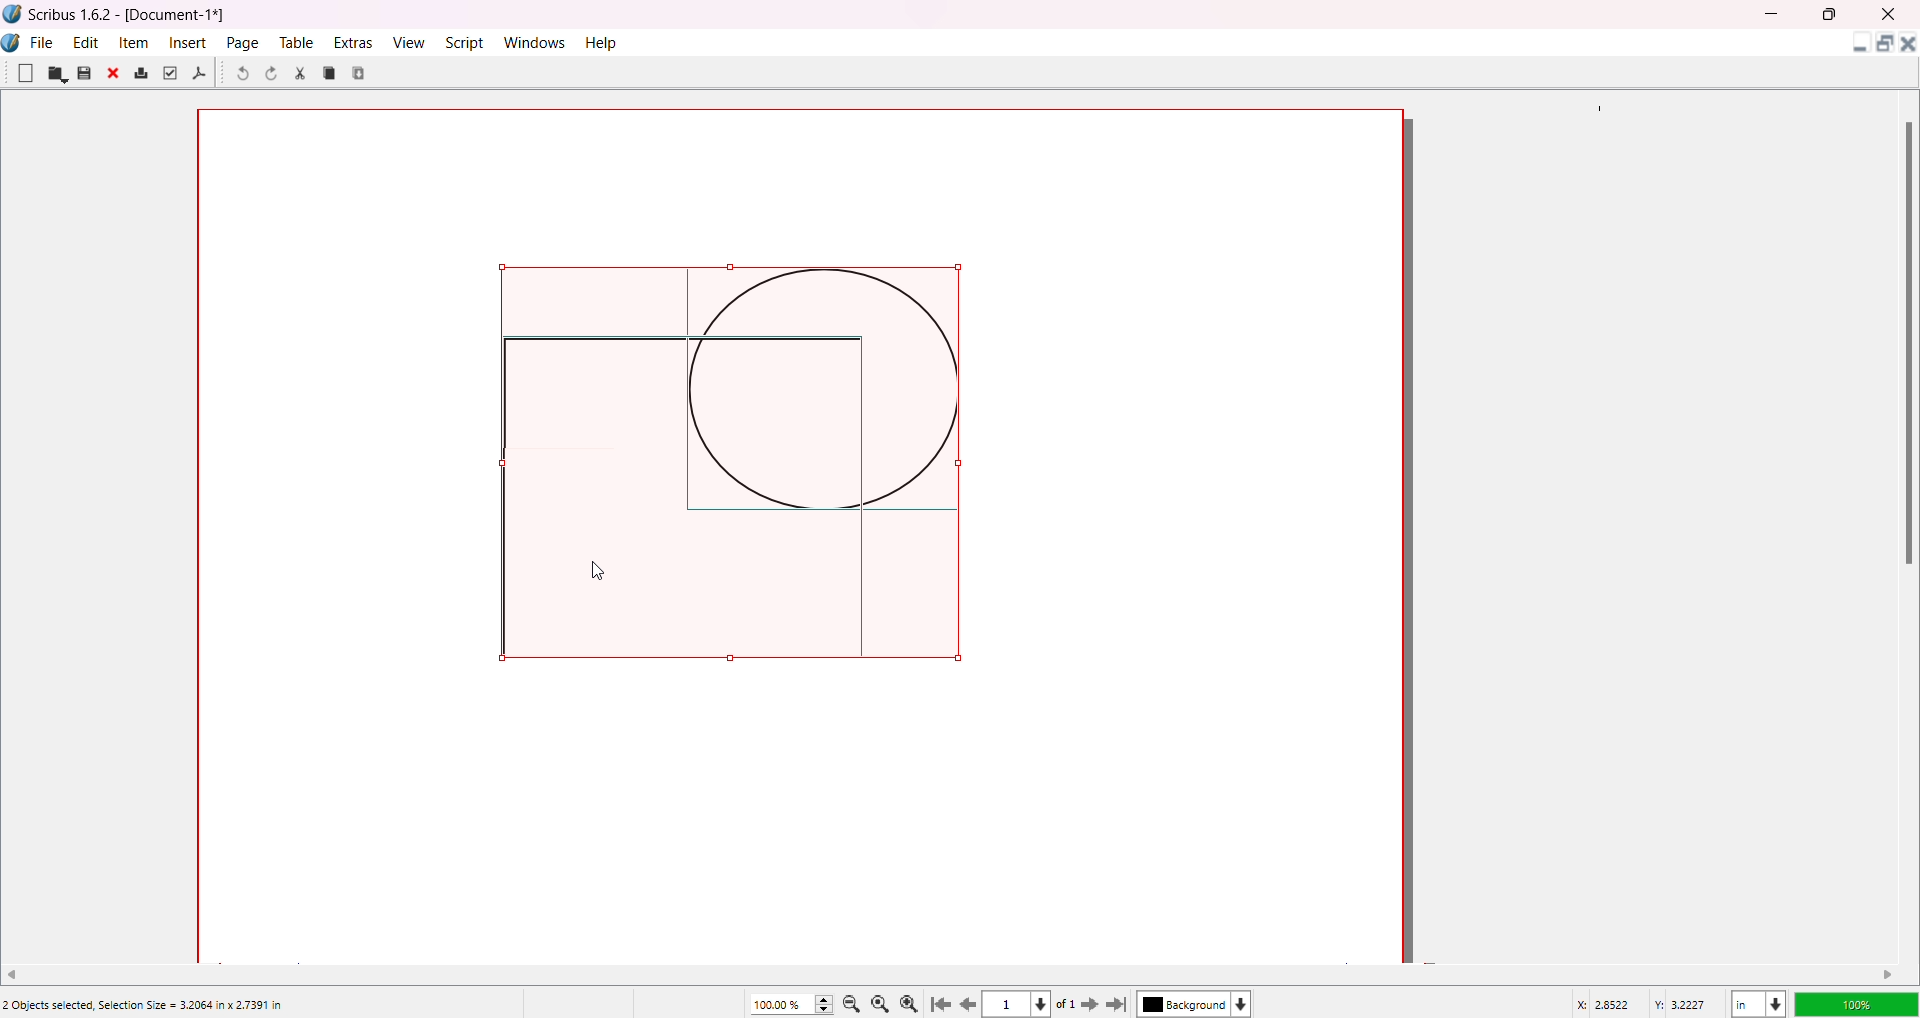 The image size is (1920, 1018). Describe the element at coordinates (971, 1007) in the screenshot. I see `previous` at that location.